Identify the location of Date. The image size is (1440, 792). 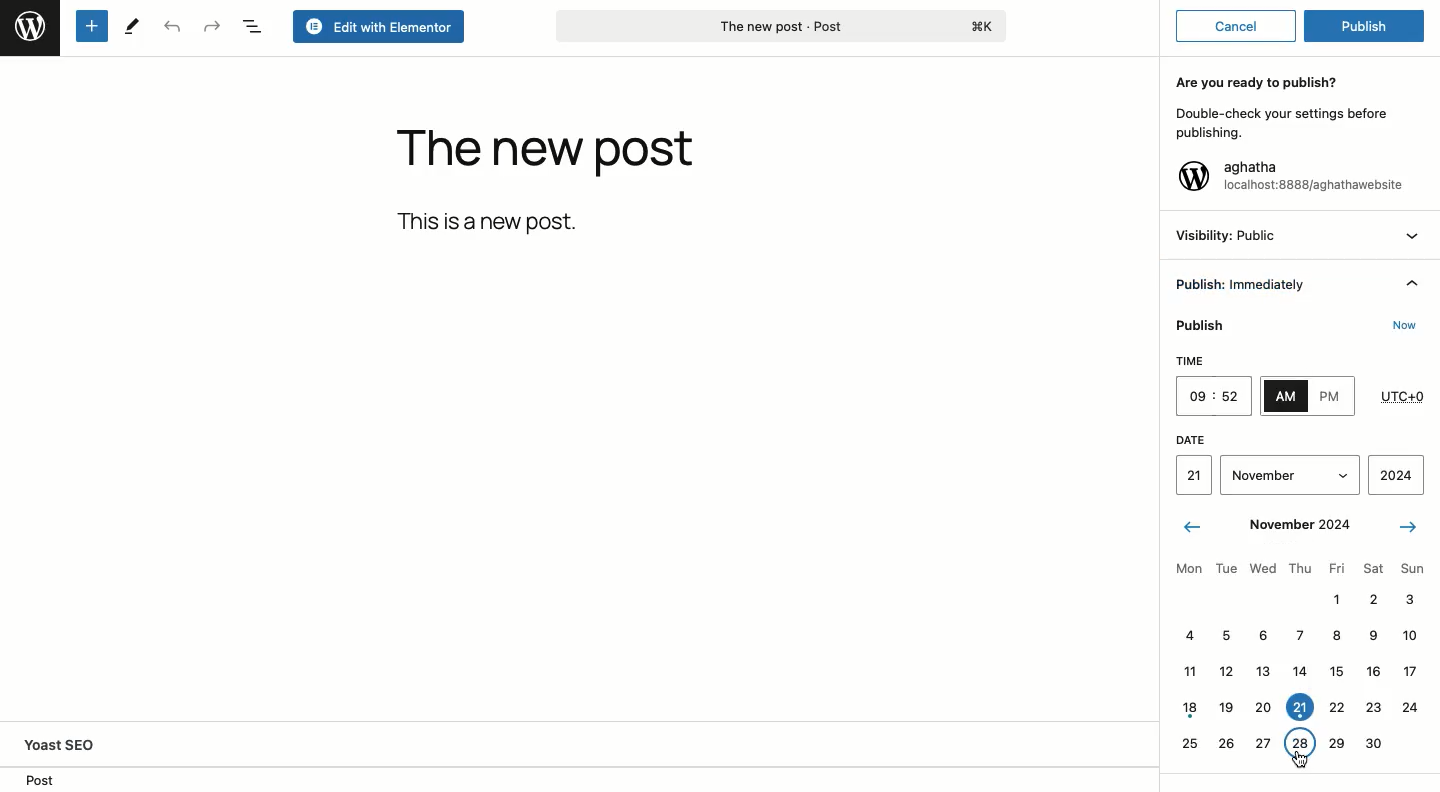
(1295, 440).